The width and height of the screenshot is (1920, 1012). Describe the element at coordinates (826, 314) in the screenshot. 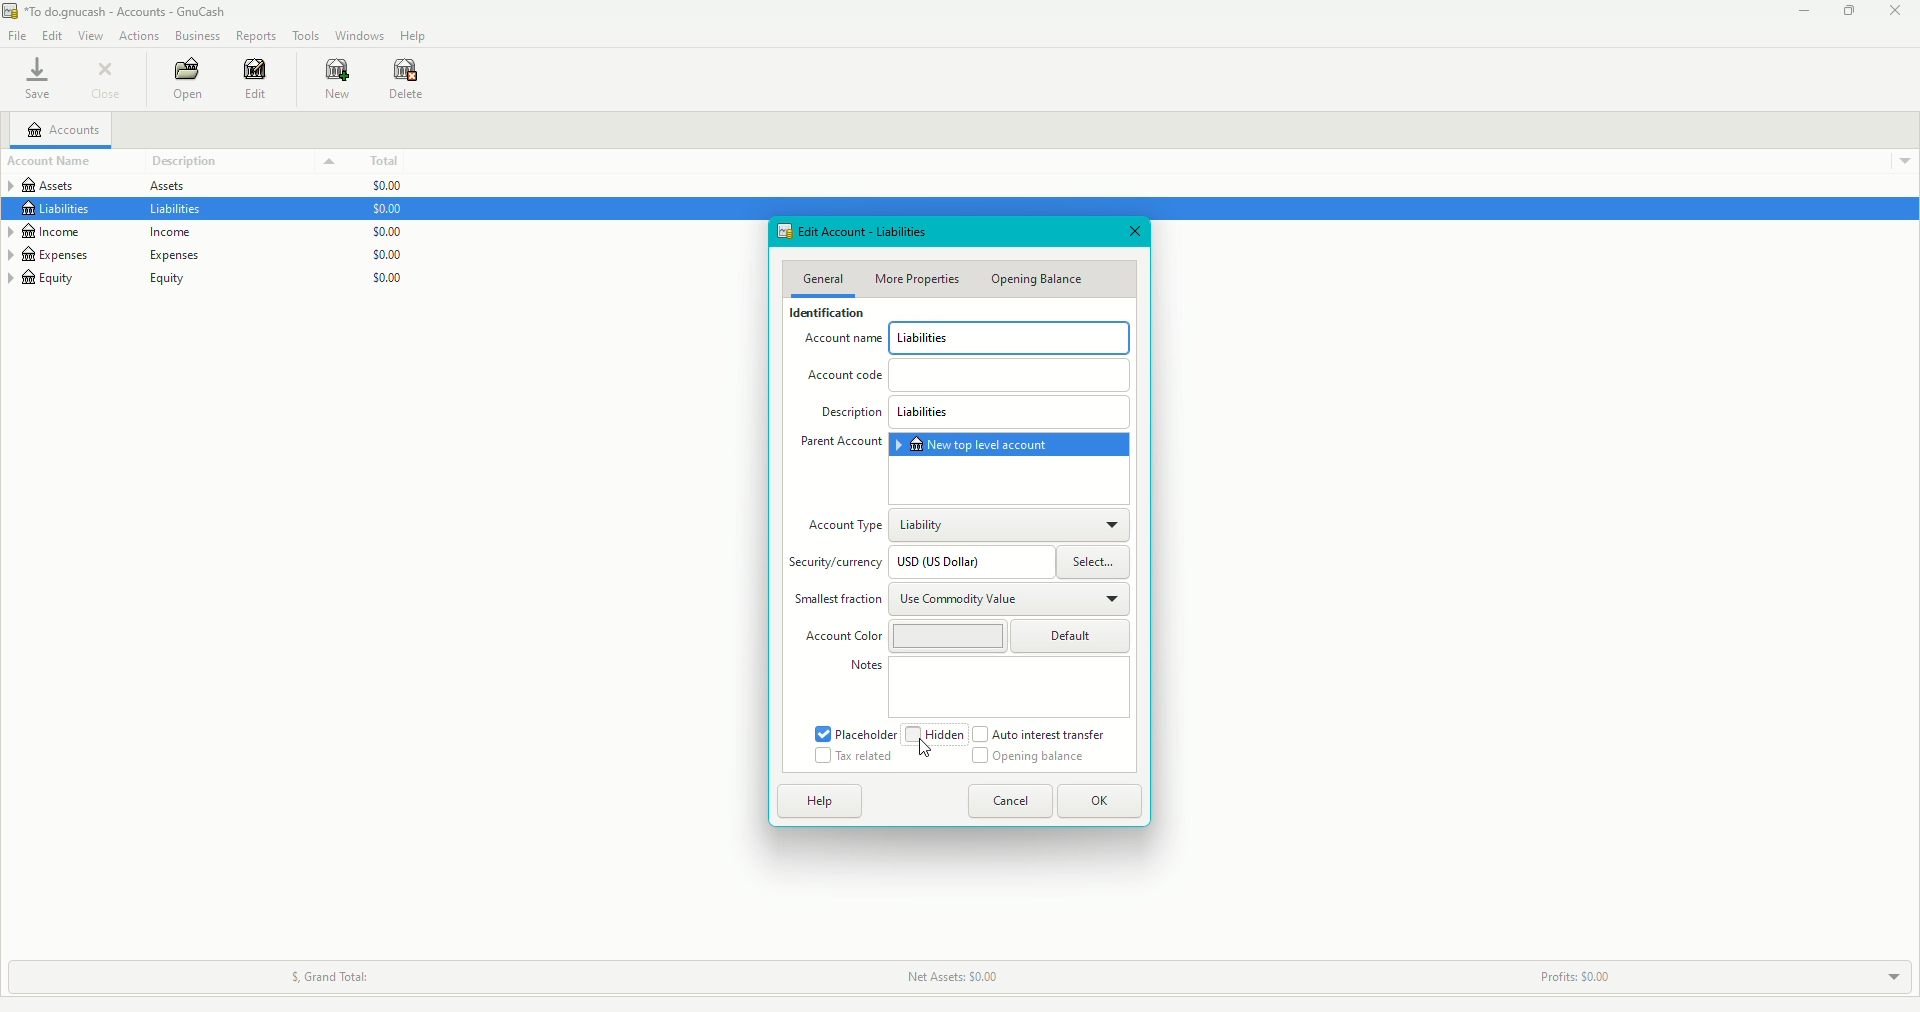

I see `Identification` at that location.